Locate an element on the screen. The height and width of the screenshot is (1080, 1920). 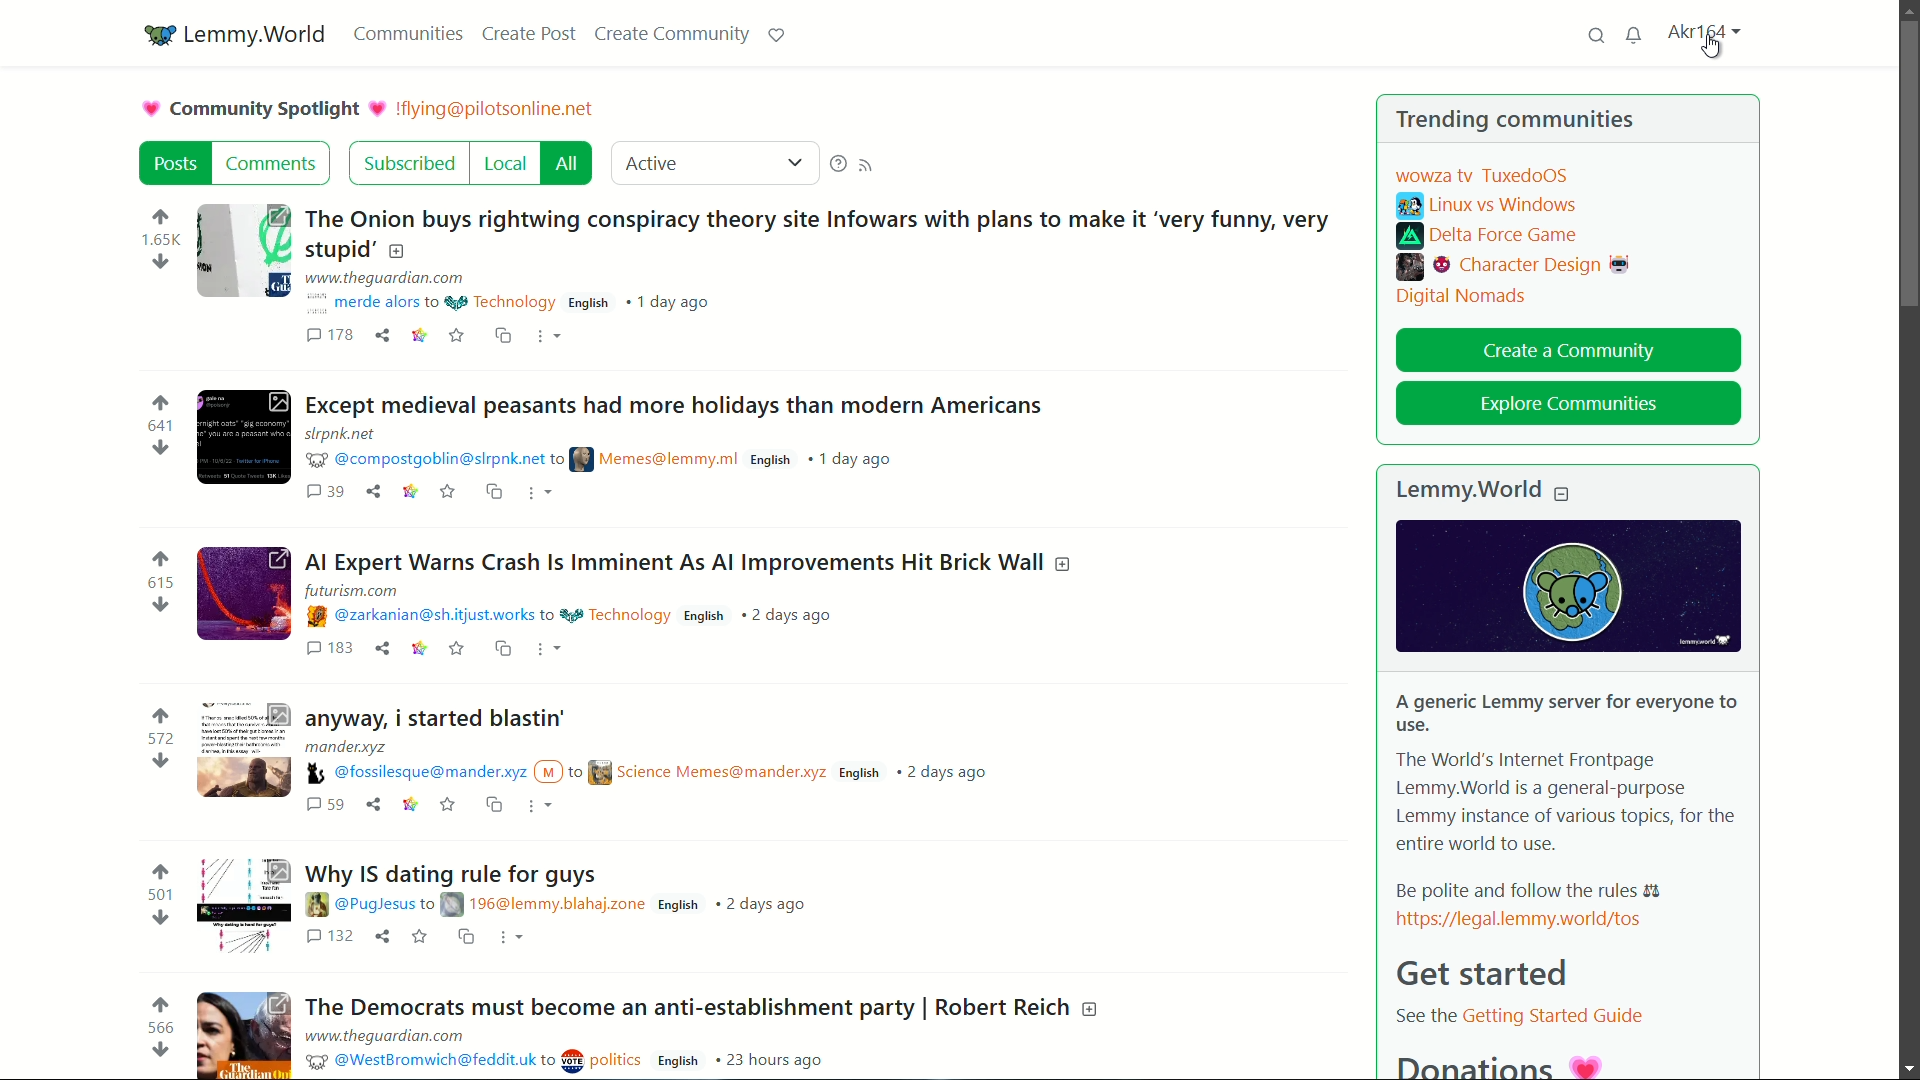
more is located at coordinates (547, 336).